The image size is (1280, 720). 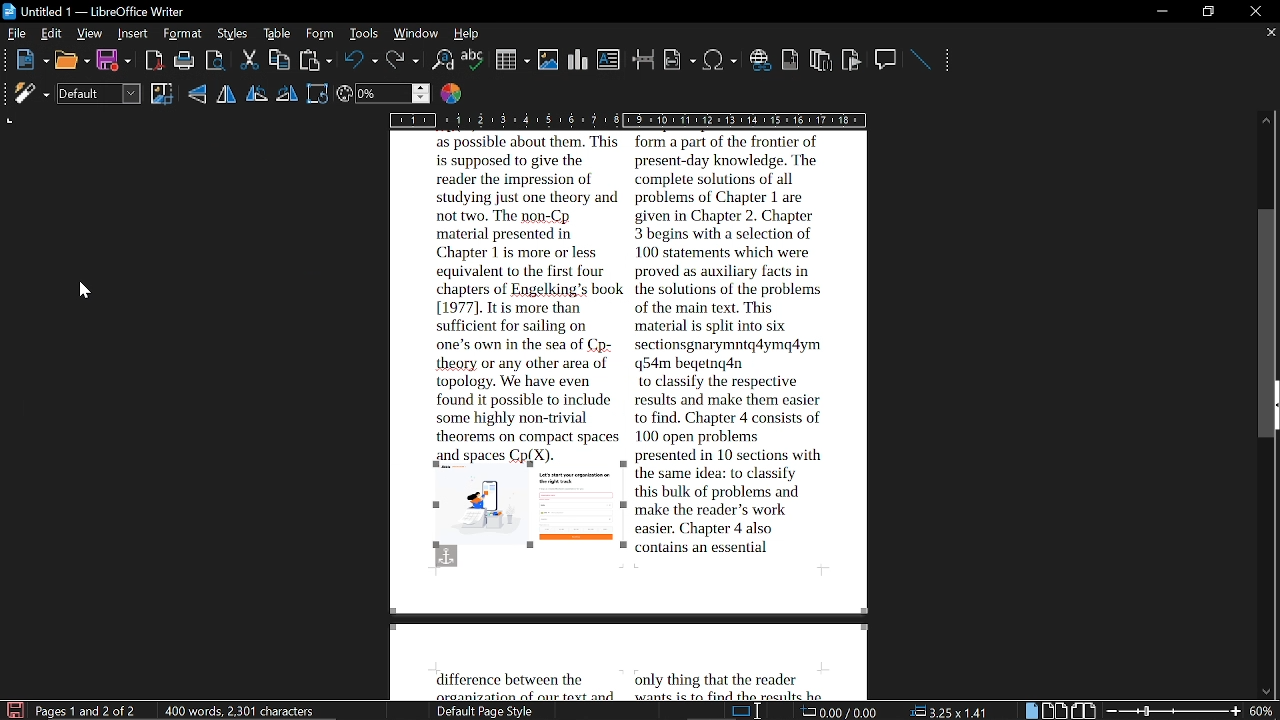 What do you see at coordinates (655, 371) in the screenshot?
I see `As possible about them. This is supposed to give the reader. The impression of studying just one theory and not the non-CP material presented in chapter 1 is more or less equivalent to the first four chapters of Egelking's book (1977). It is more than sufficient for sailing on one's own in the sea of CP theory or any other area of topology. We have even found it possible to include some highly non-trivial theorems on compact spaces and spaces CP(X). The fifth section is still introductory with regard to given in chapter 2. Chapter 3 begins with a selection of hundred statements which were proved as auxiliary facts in the solutions of the problems of the main text. This material is split into six sections to classify the respective results and make them easier to find. Chapter 4 consist of hundred open problems presented in 10 sections with the same idea: to classify this bulk of problems and make the readers work easier. Chapter 4, also contains an essential` at bounding box center [655, 371].